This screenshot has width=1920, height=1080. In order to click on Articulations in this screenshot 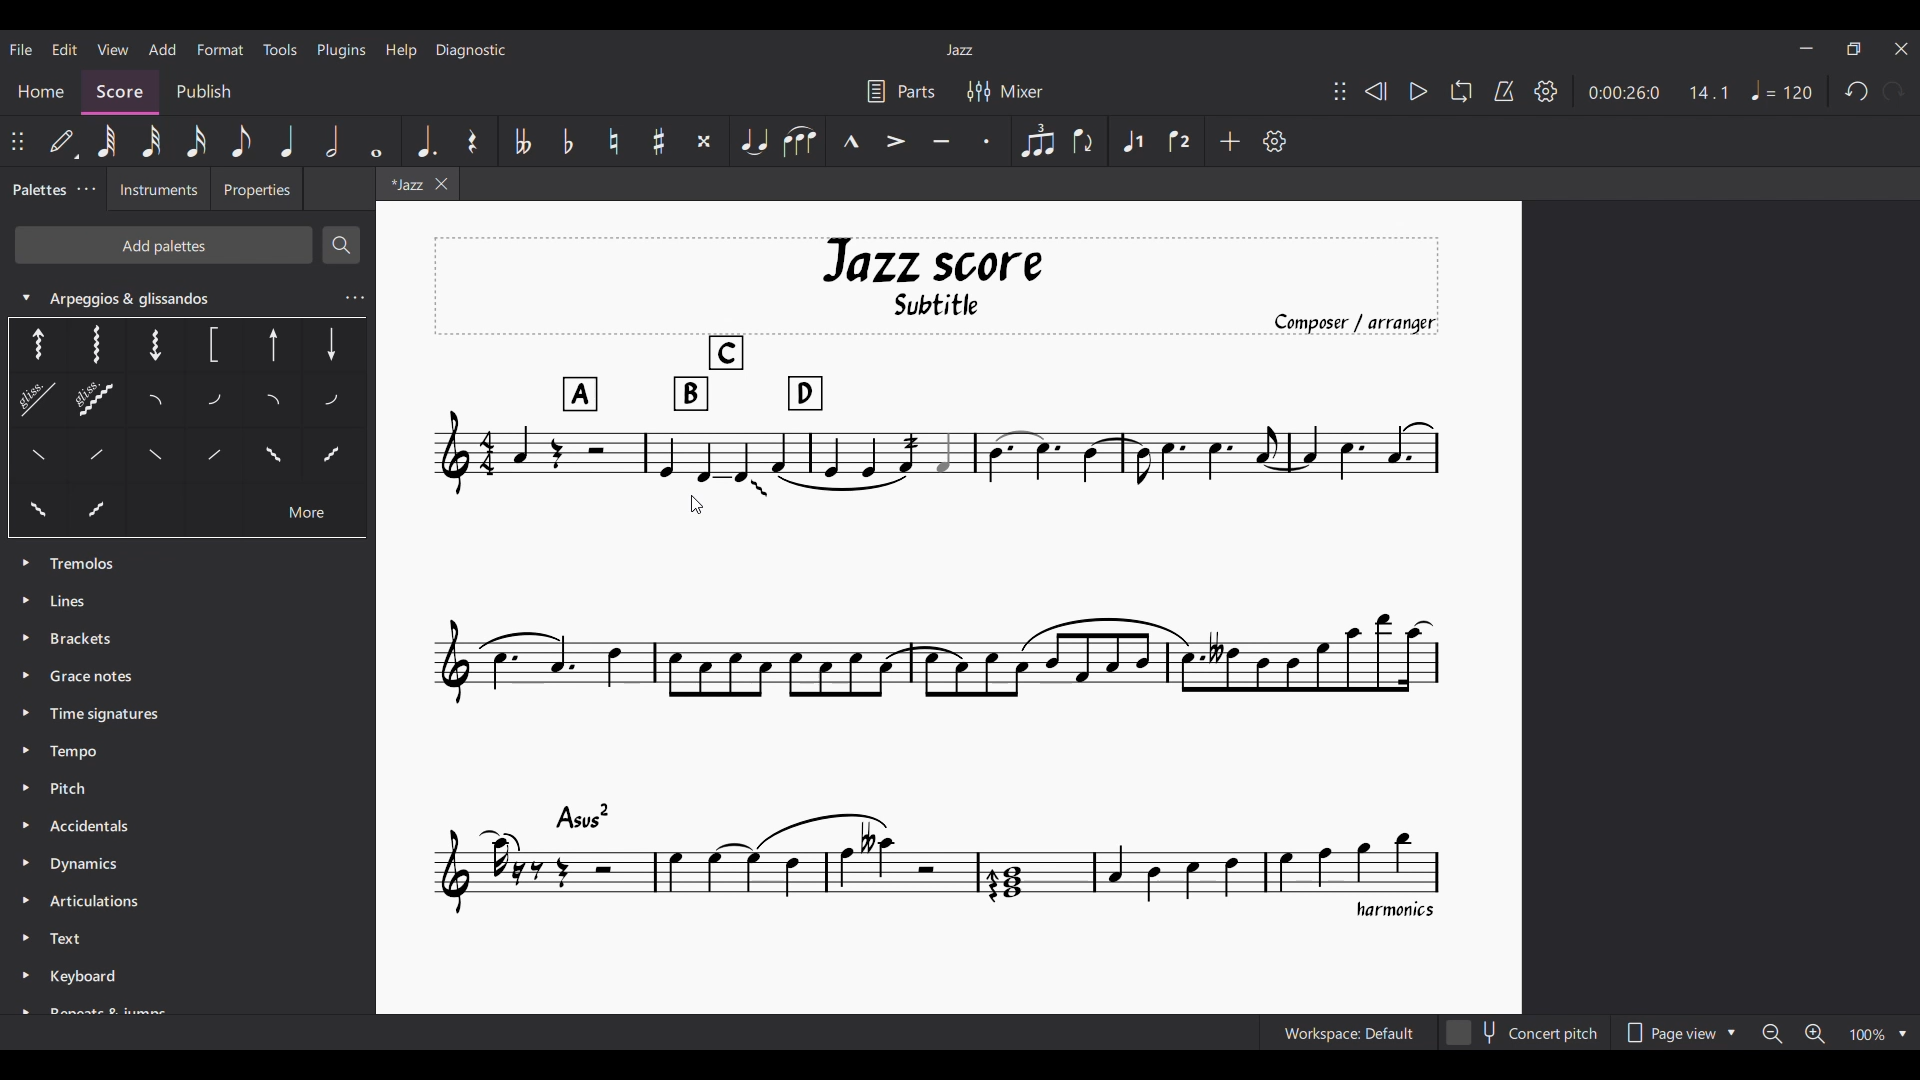, I will do `click(92, 900)`.